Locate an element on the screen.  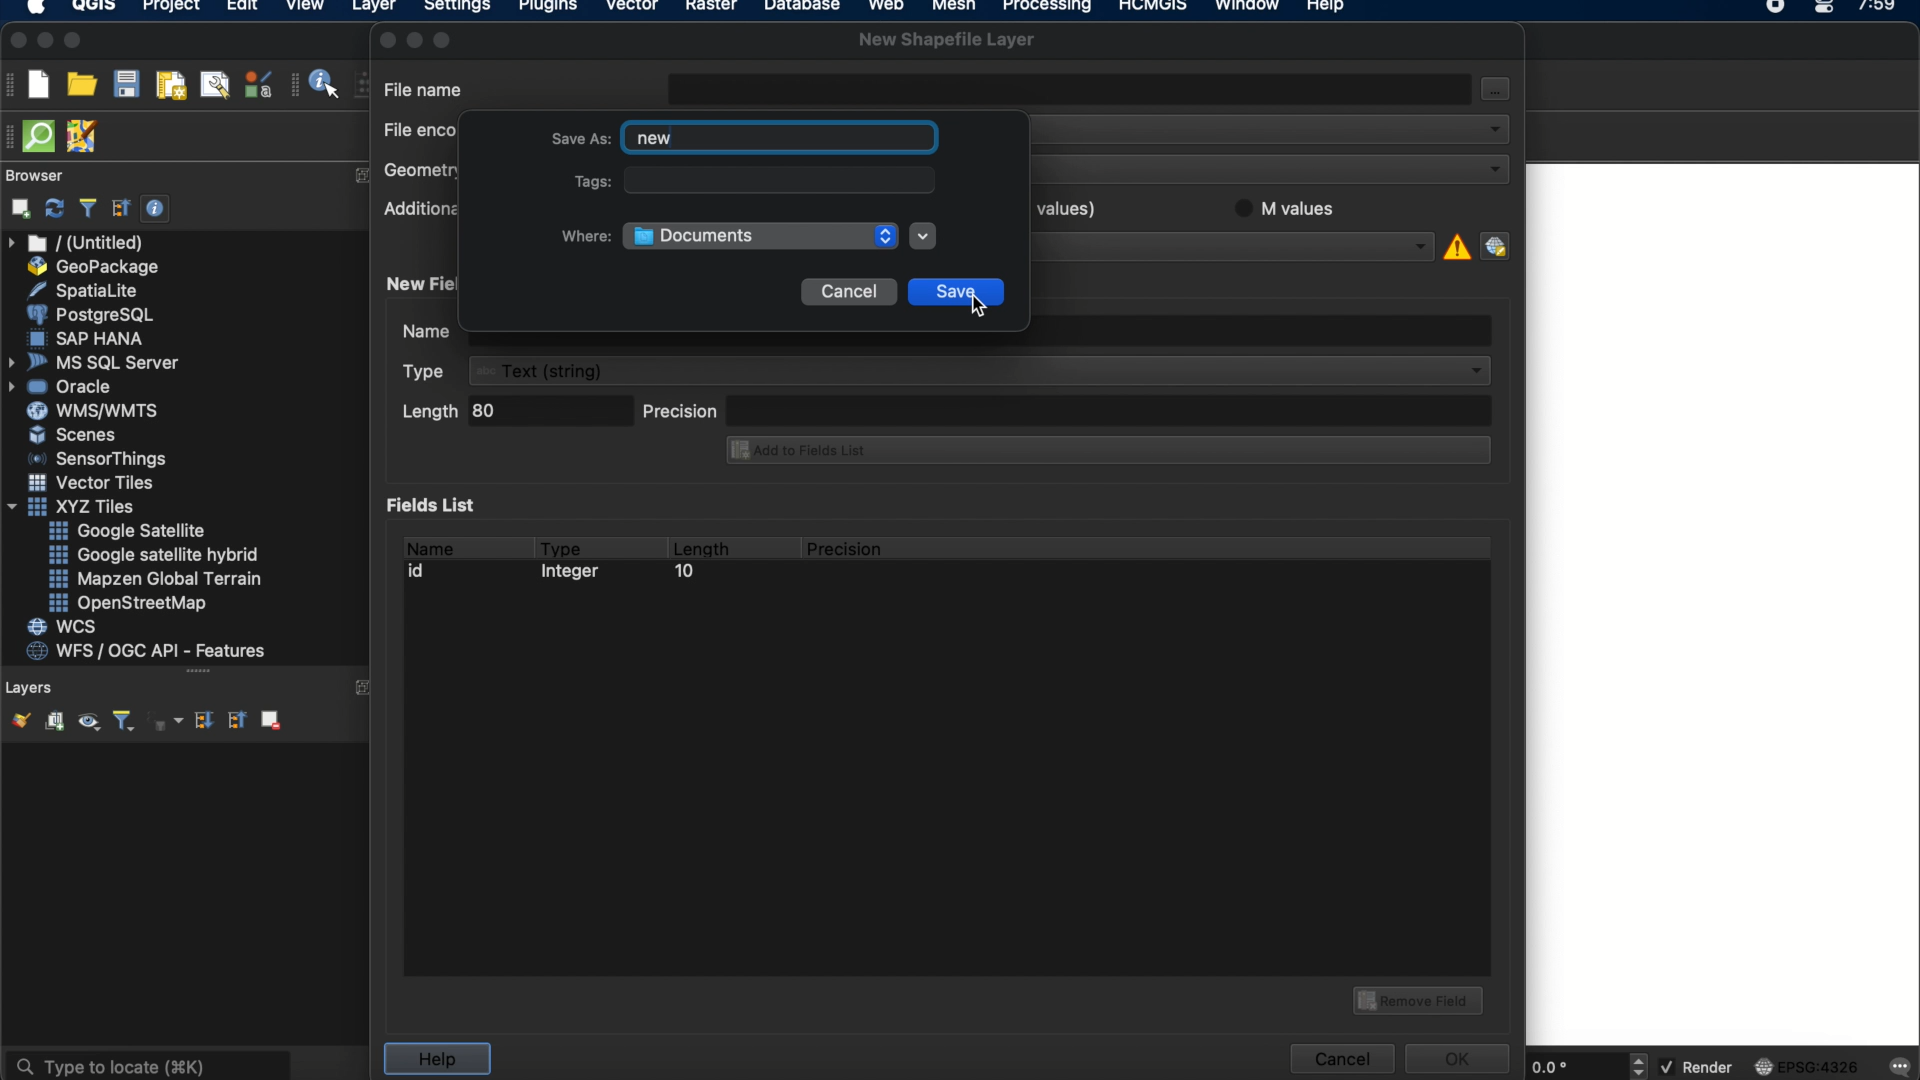
collapse all is located at coordinates (121, 208).